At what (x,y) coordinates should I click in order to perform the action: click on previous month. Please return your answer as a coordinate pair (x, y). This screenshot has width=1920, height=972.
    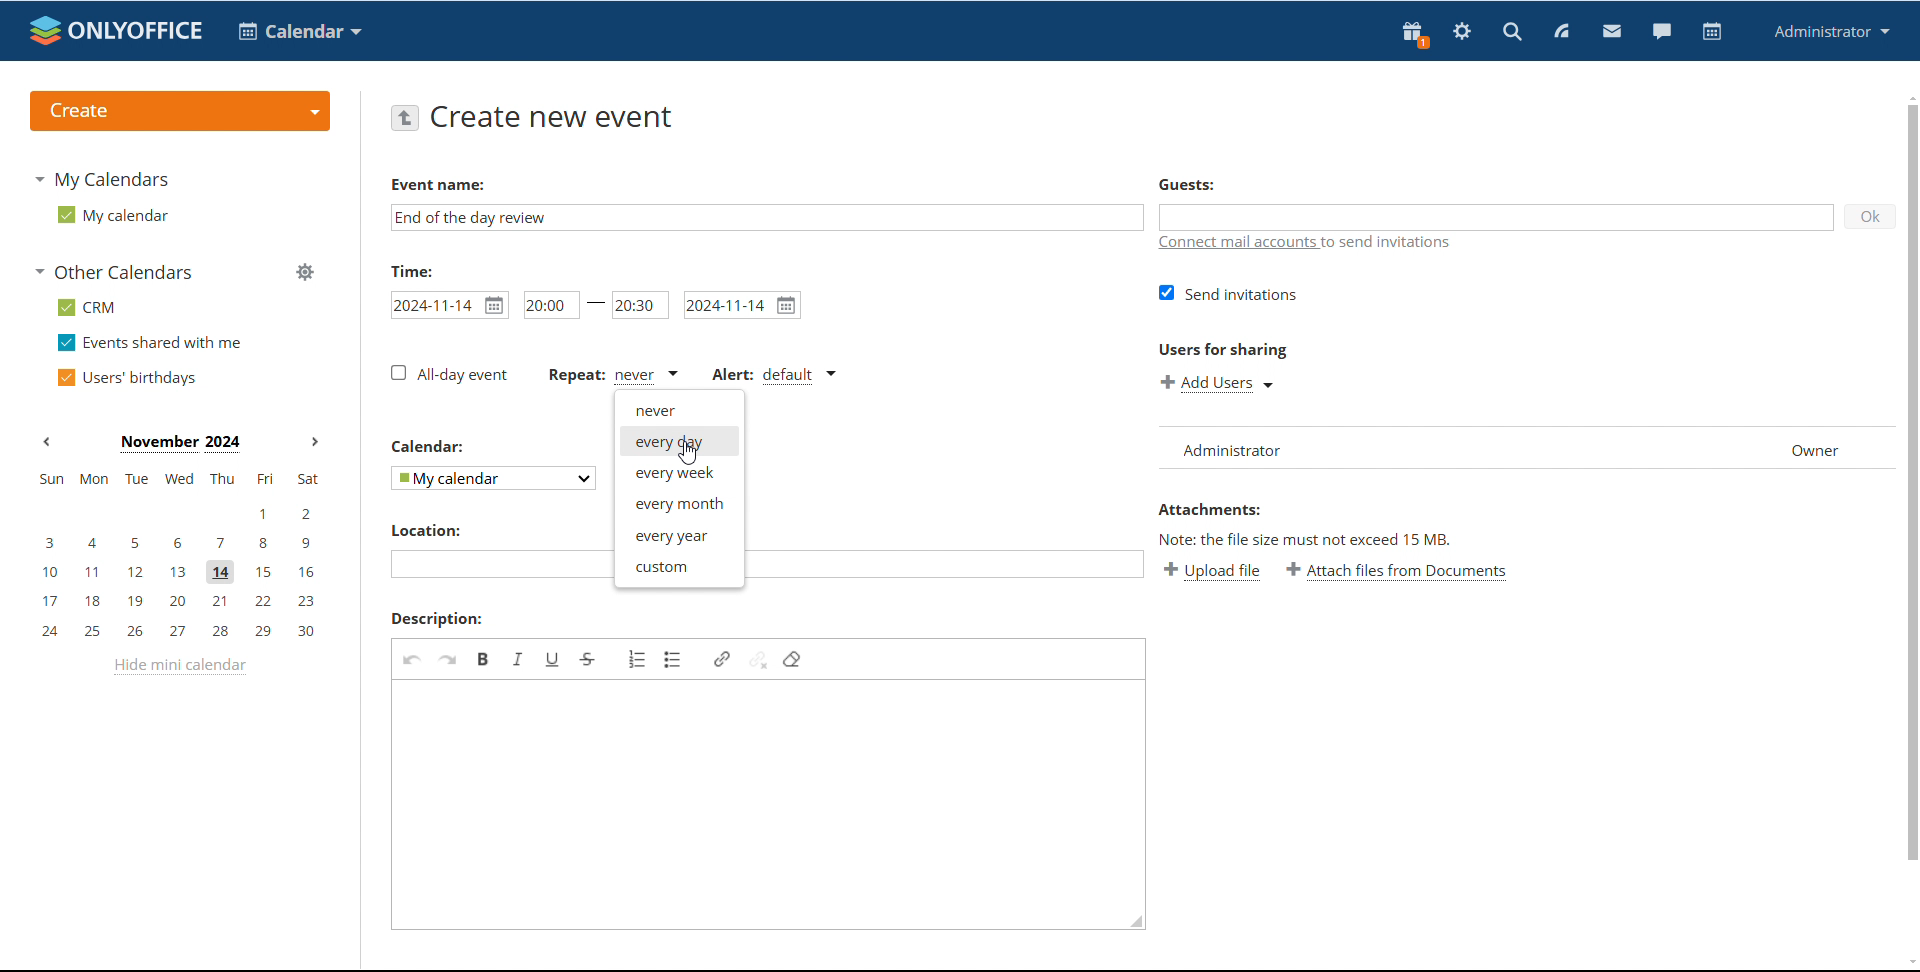
    Looking at the image, I should click on (46, 440).